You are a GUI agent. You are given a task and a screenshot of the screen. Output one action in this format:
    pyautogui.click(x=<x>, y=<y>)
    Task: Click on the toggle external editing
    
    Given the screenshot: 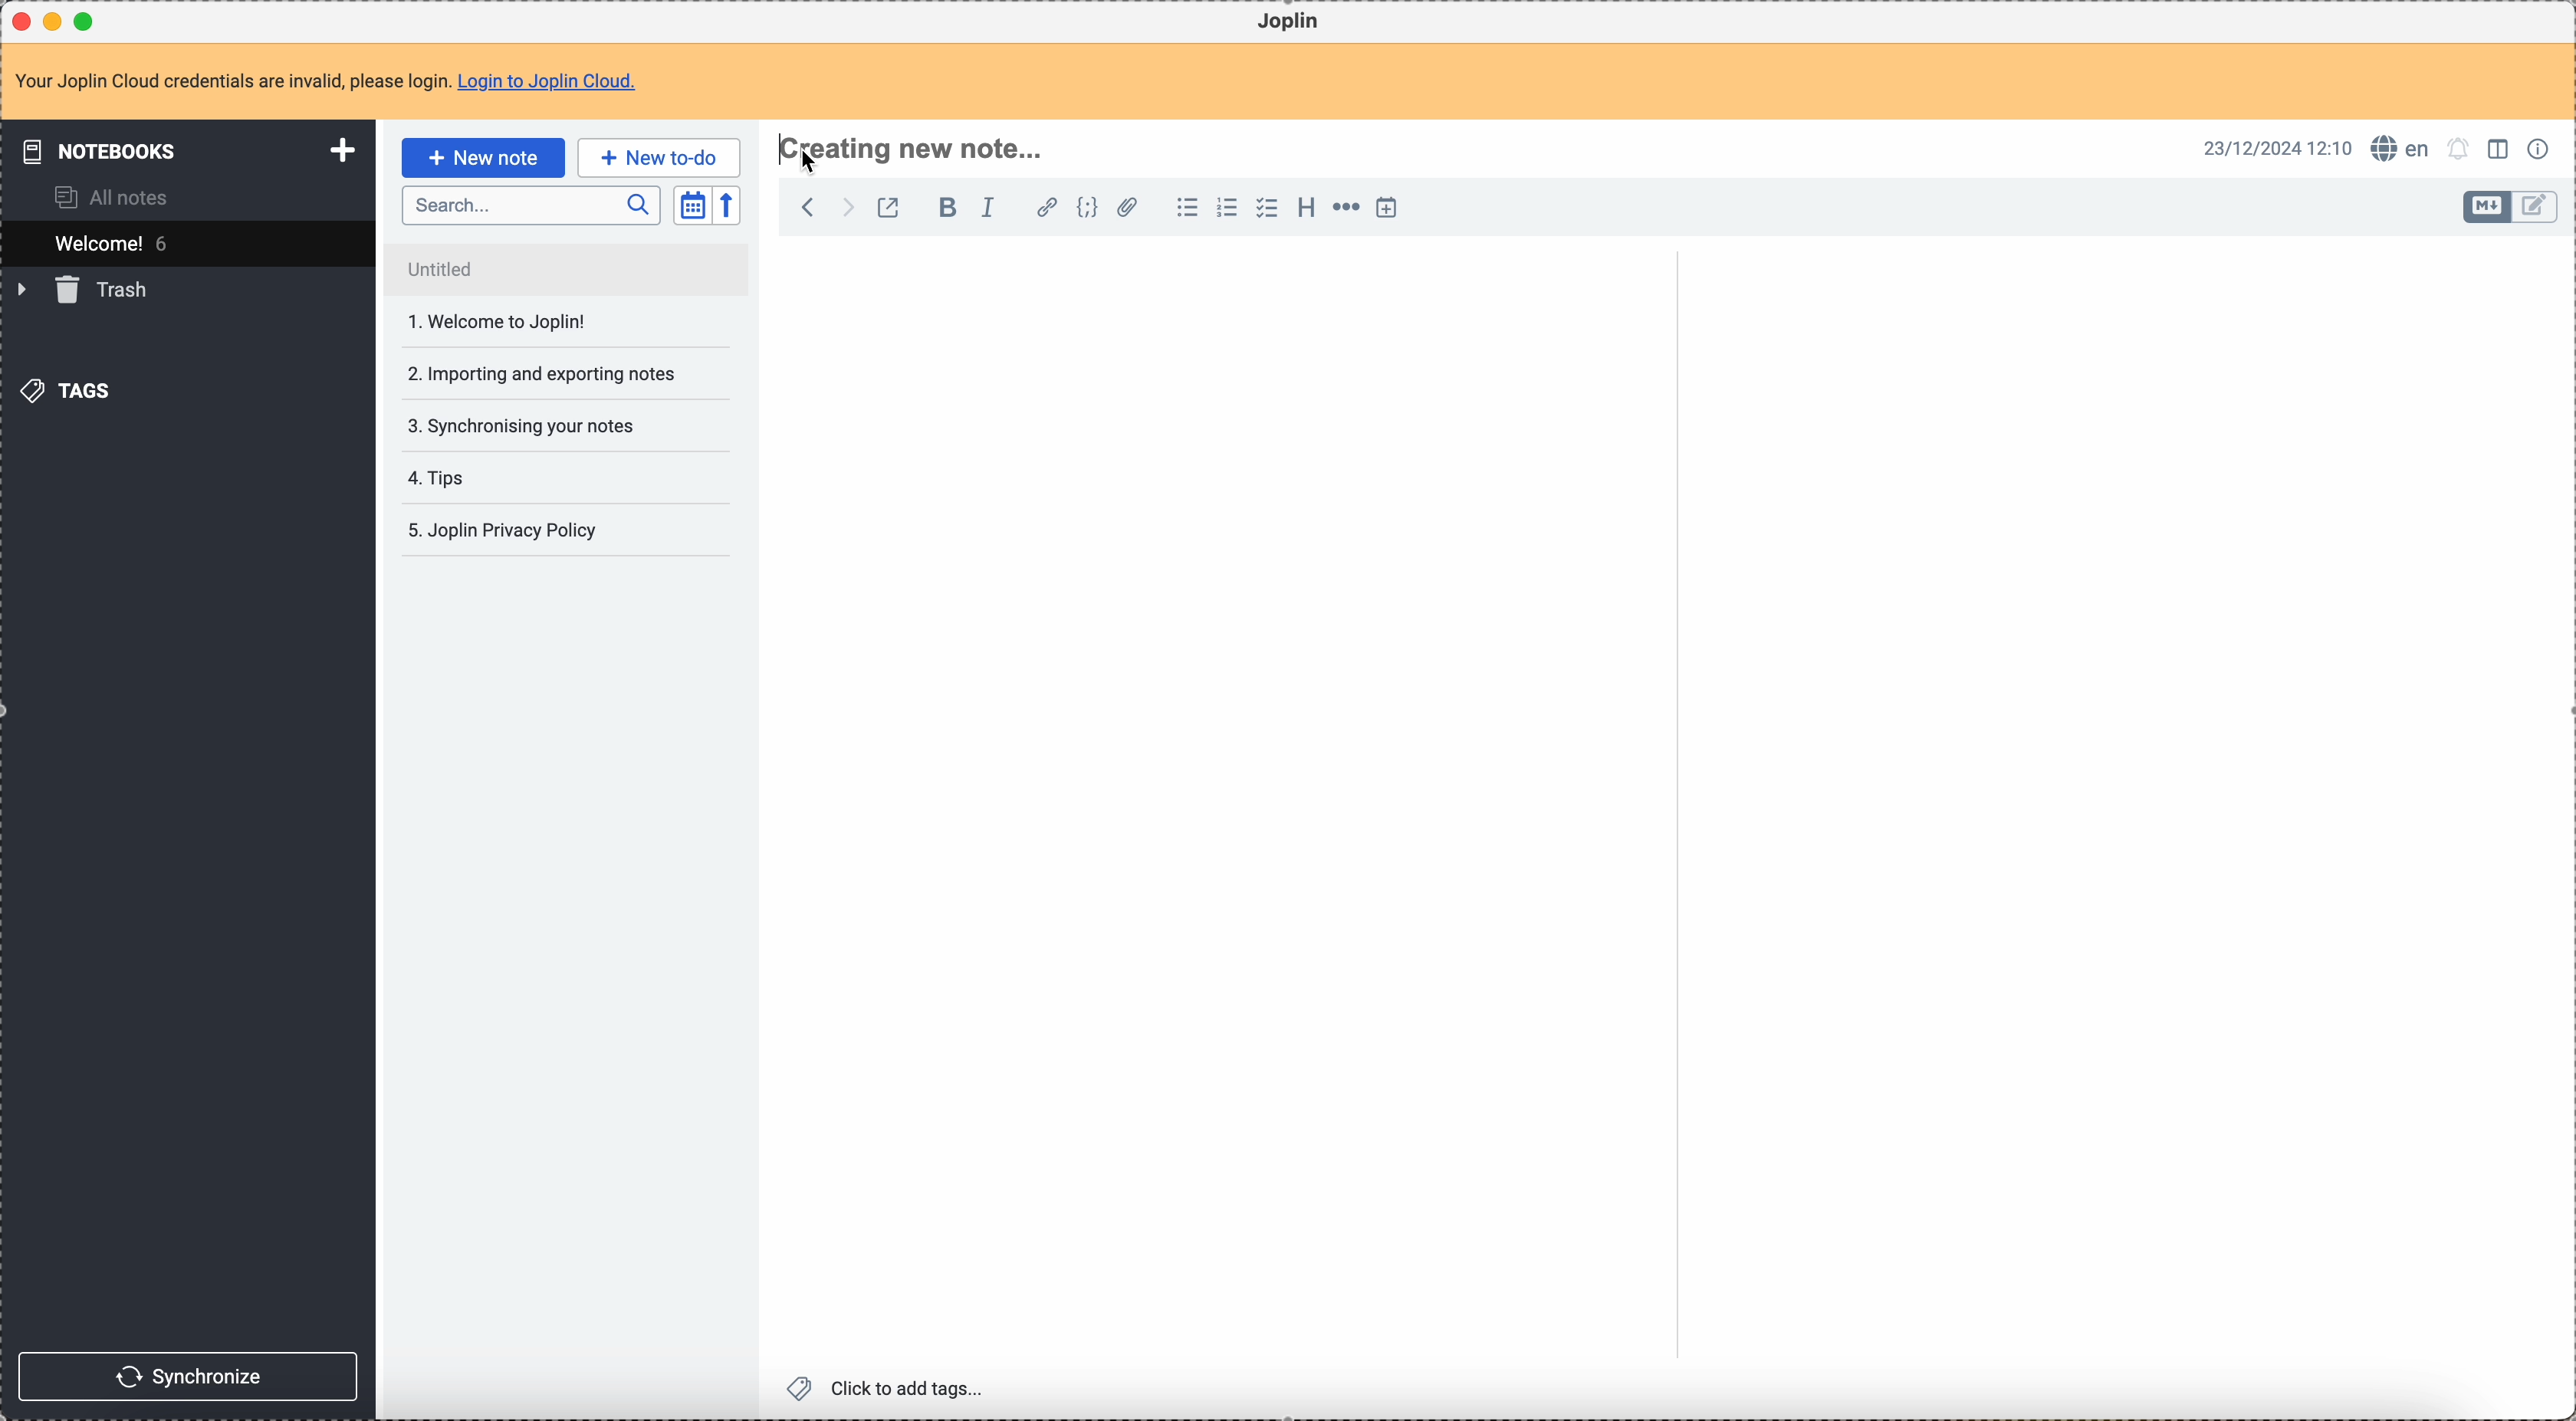 What is the action you would take?
    pyautogui.click(x=889, y=206)
    